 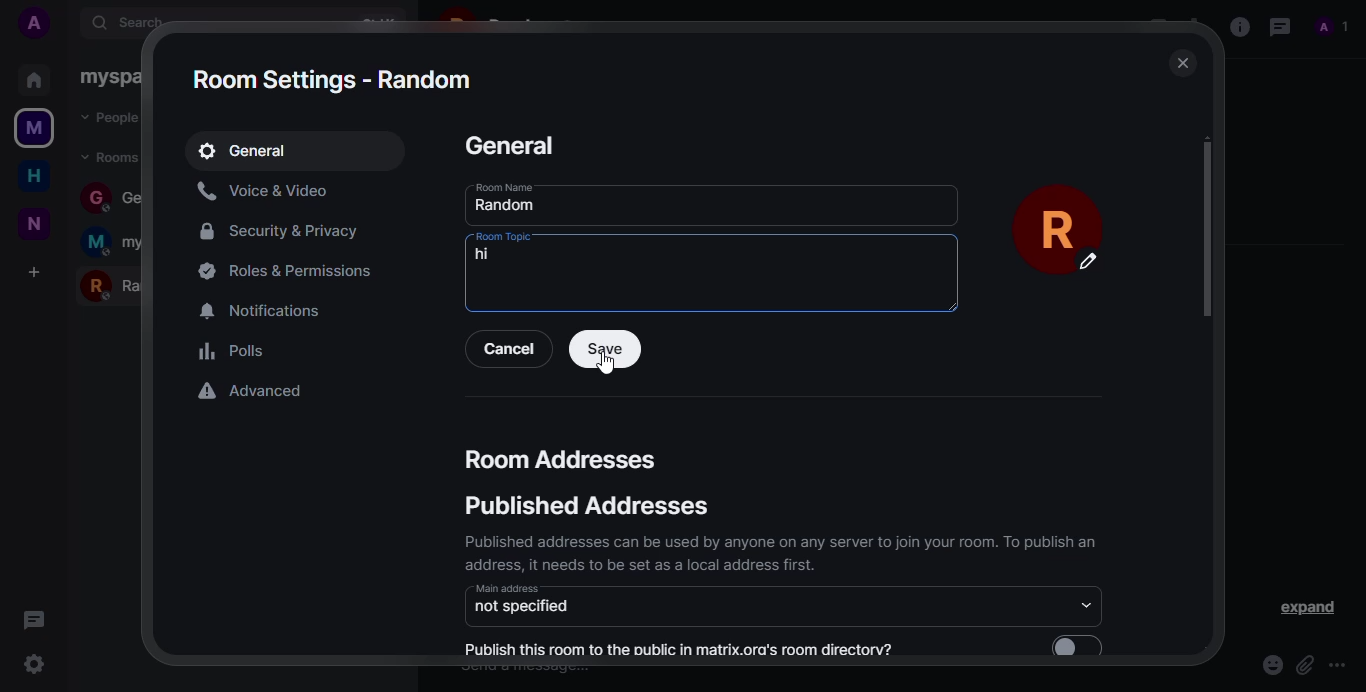 What do you see at coordinates (138, 22) in the screenshot?
I see `search` at bounding box center [138, 22].